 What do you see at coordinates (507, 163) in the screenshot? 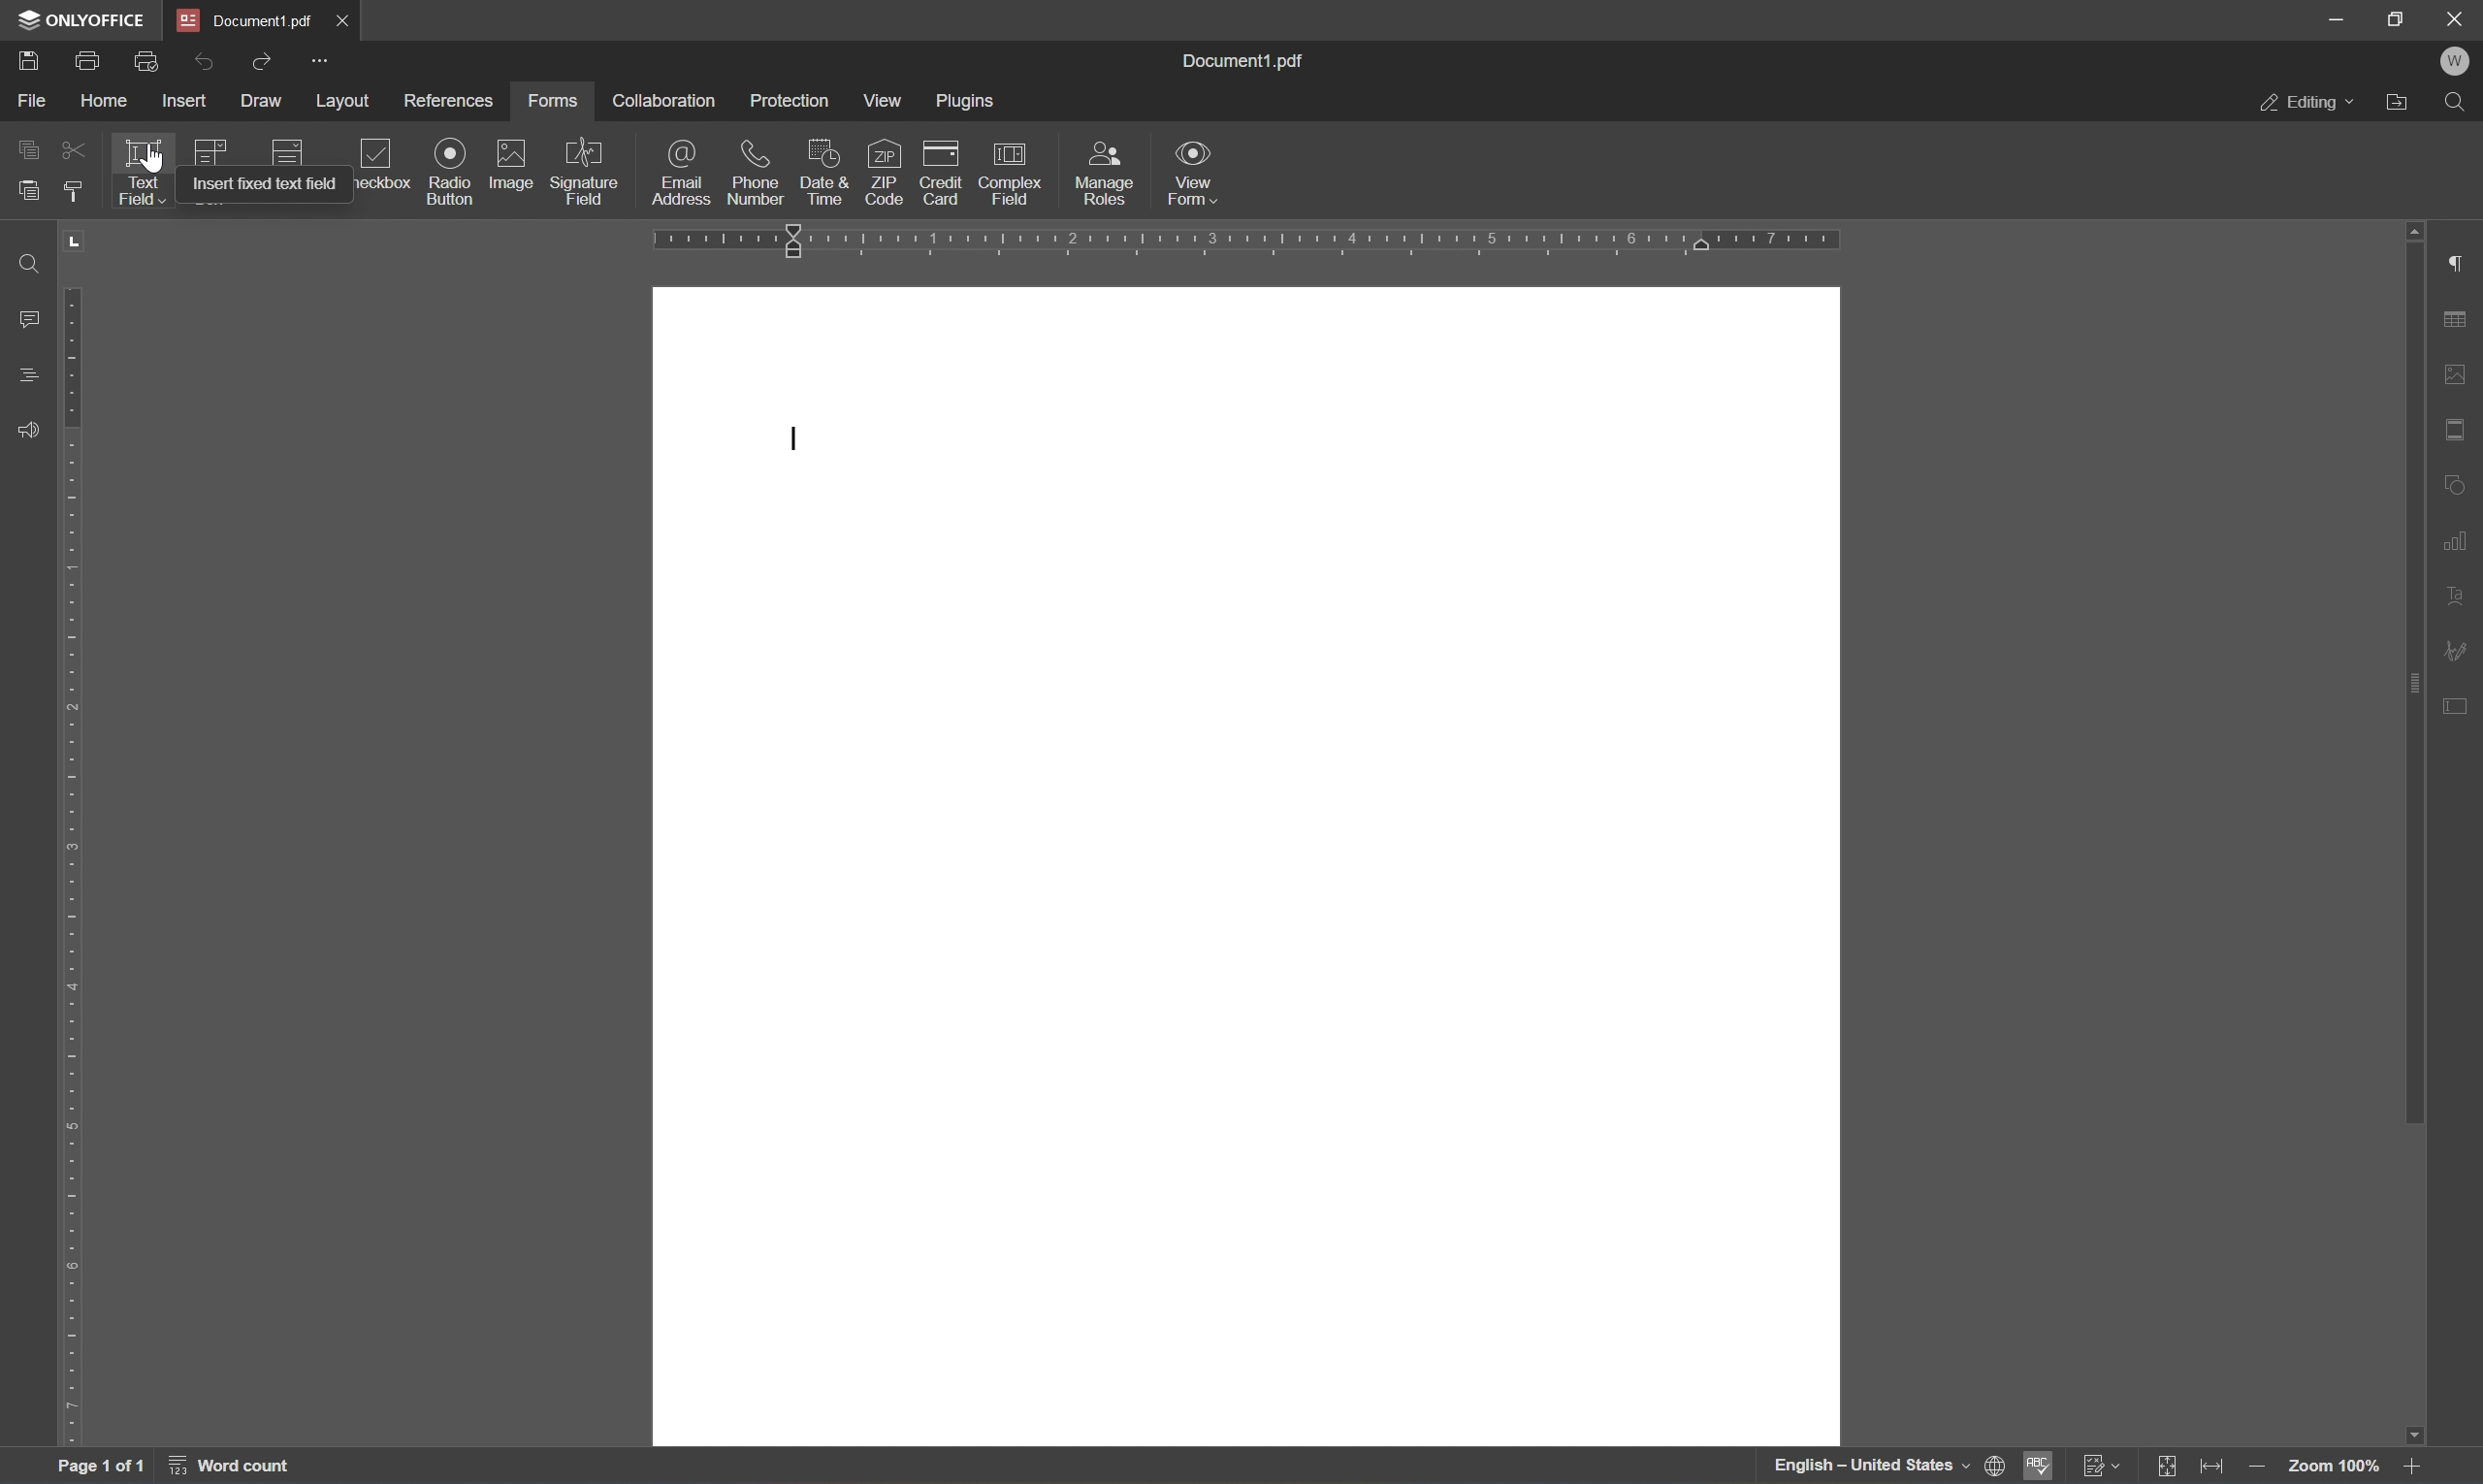
I see `image` at bounding box center [507, 163].